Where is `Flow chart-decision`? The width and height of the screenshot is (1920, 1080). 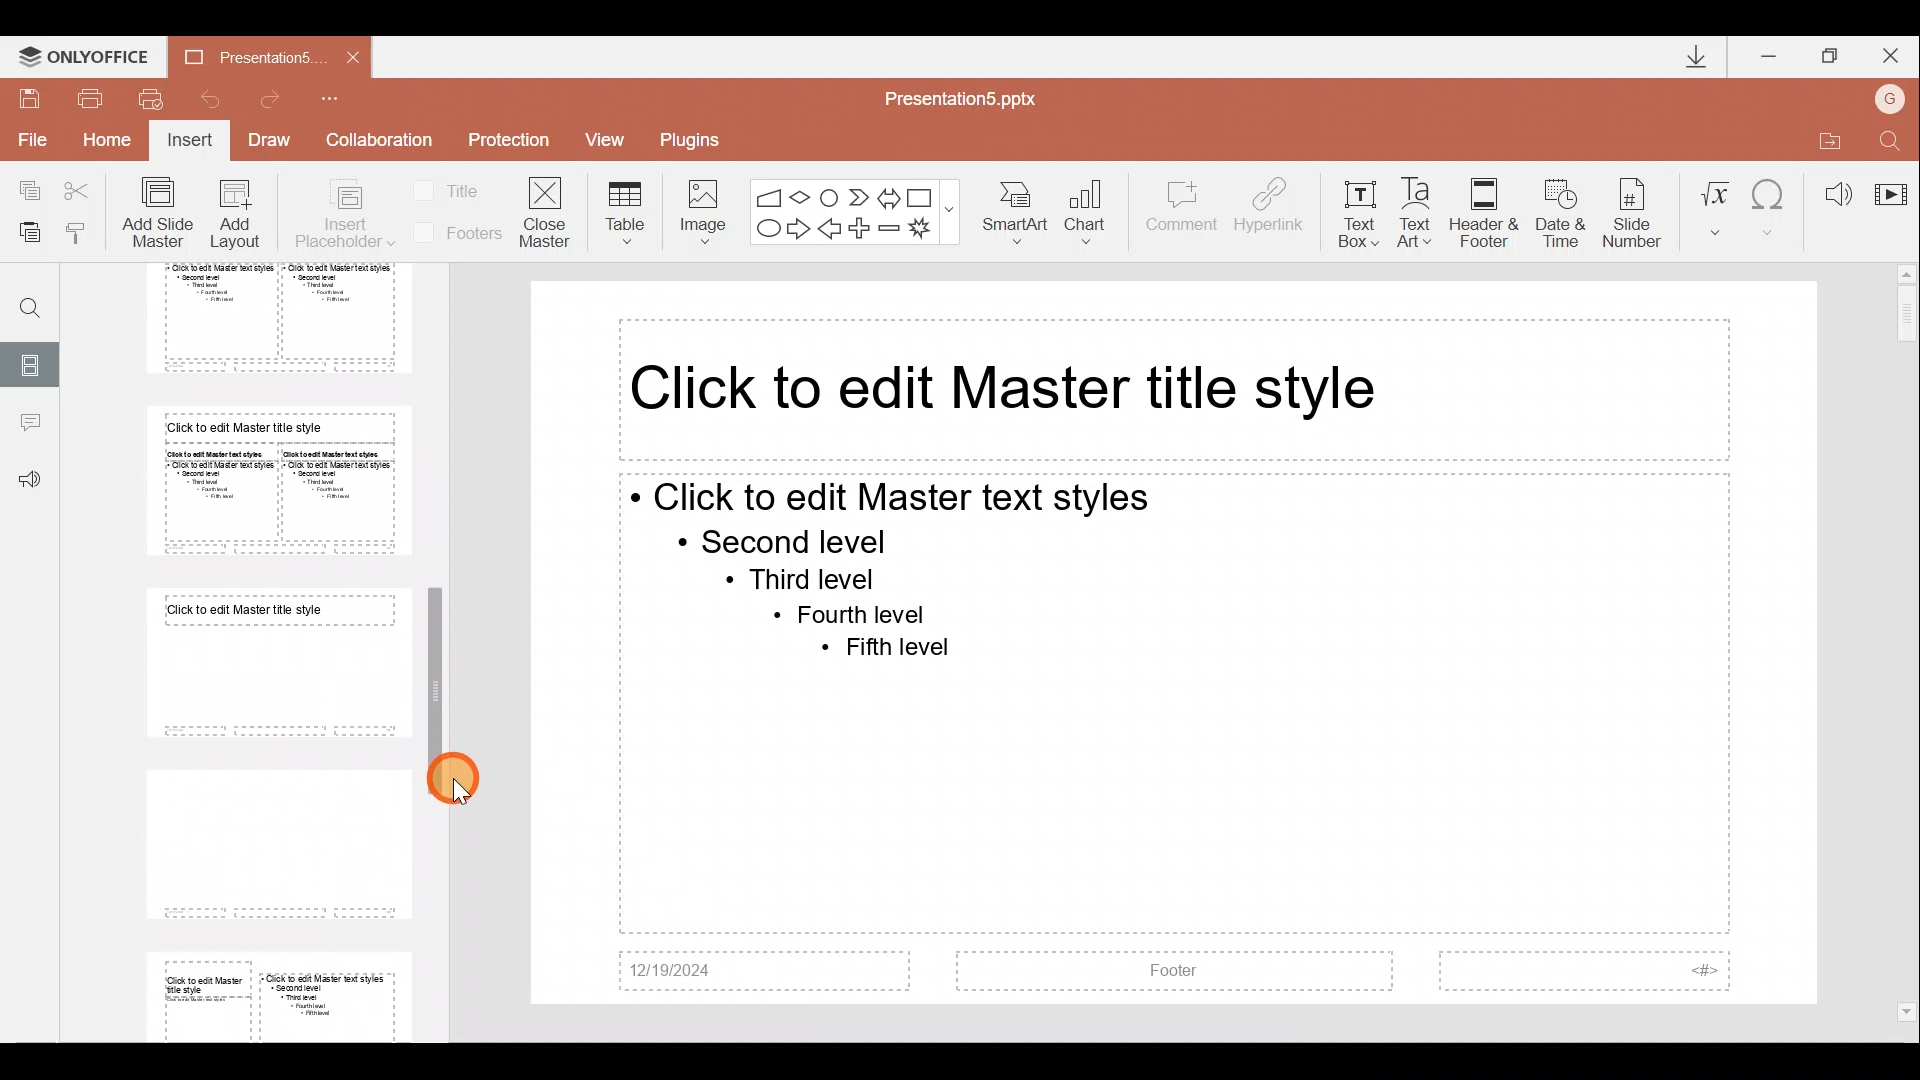
Flow chart-decision is located at coordinates (803, 197).